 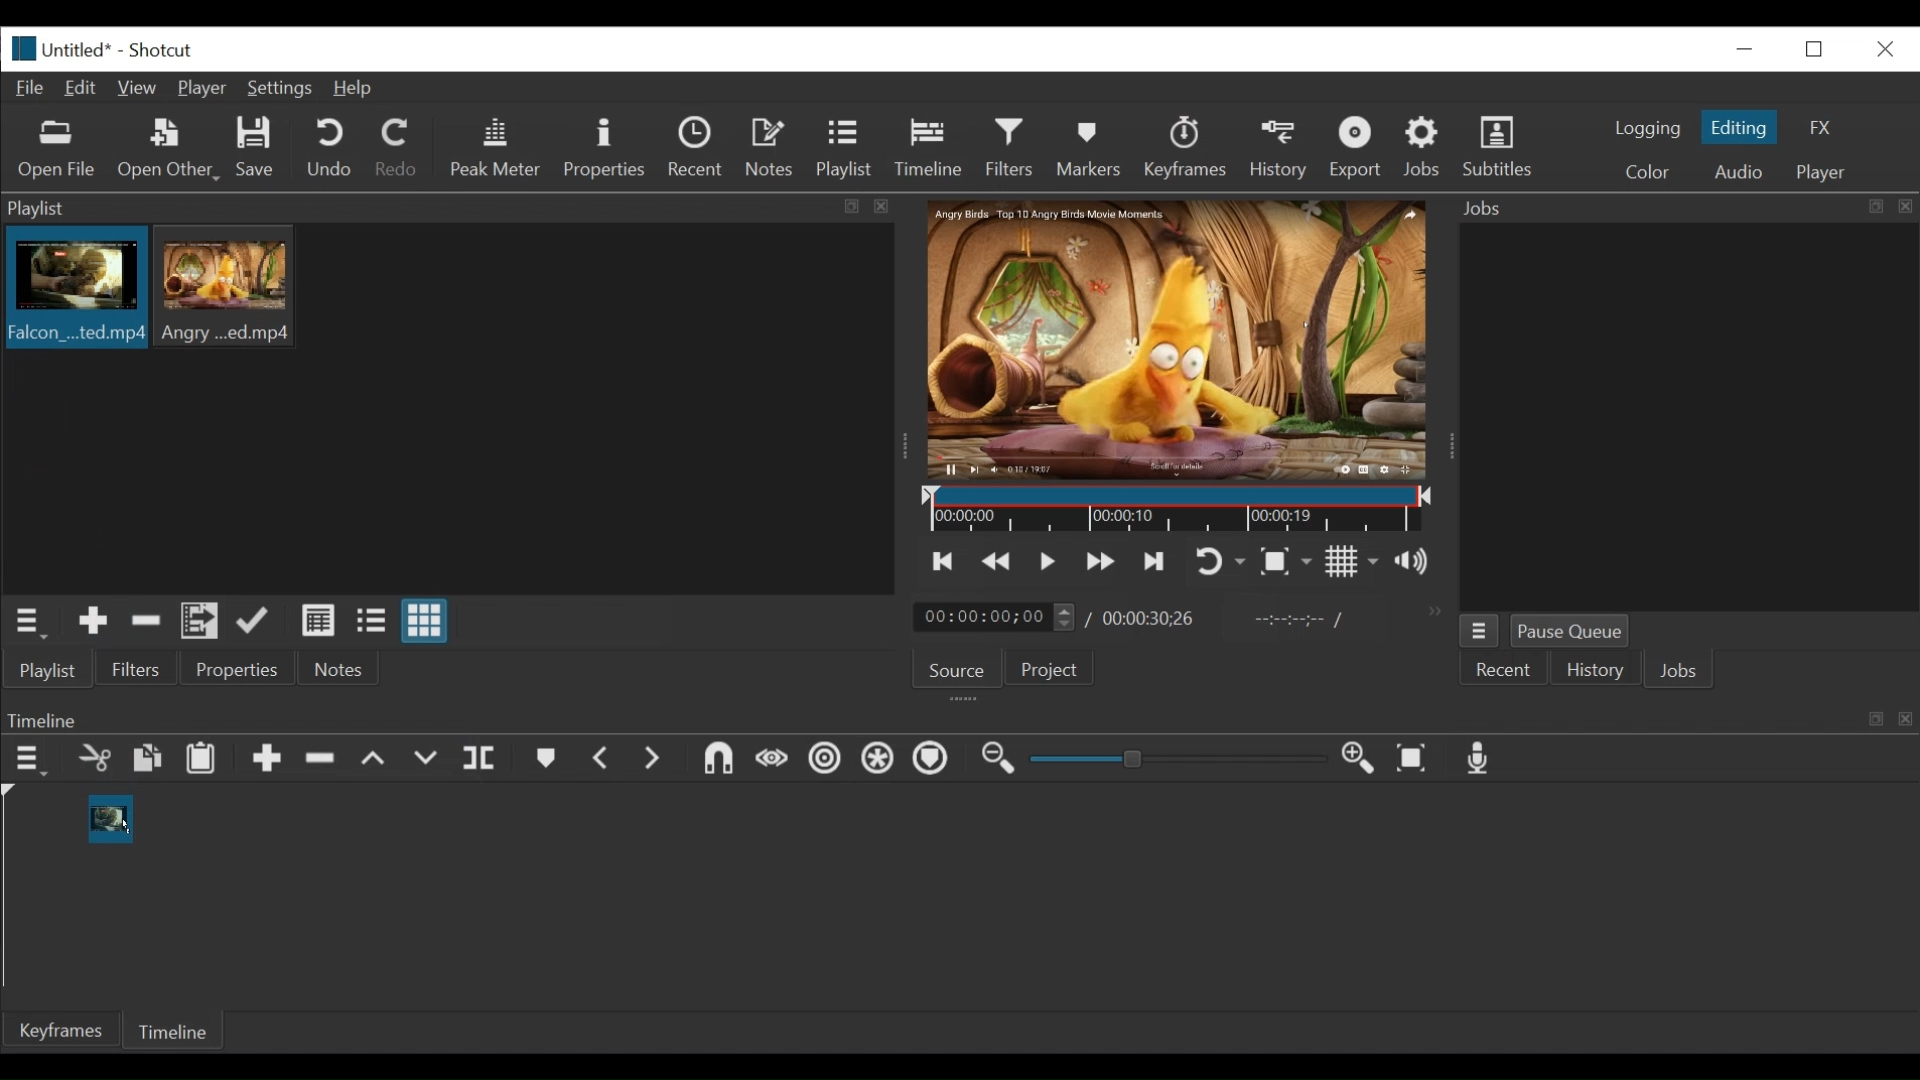 What do you see at coordinates (995, 761) in the screenshot?
I see `Zoom timeline in` at bounding box center [995, 761].